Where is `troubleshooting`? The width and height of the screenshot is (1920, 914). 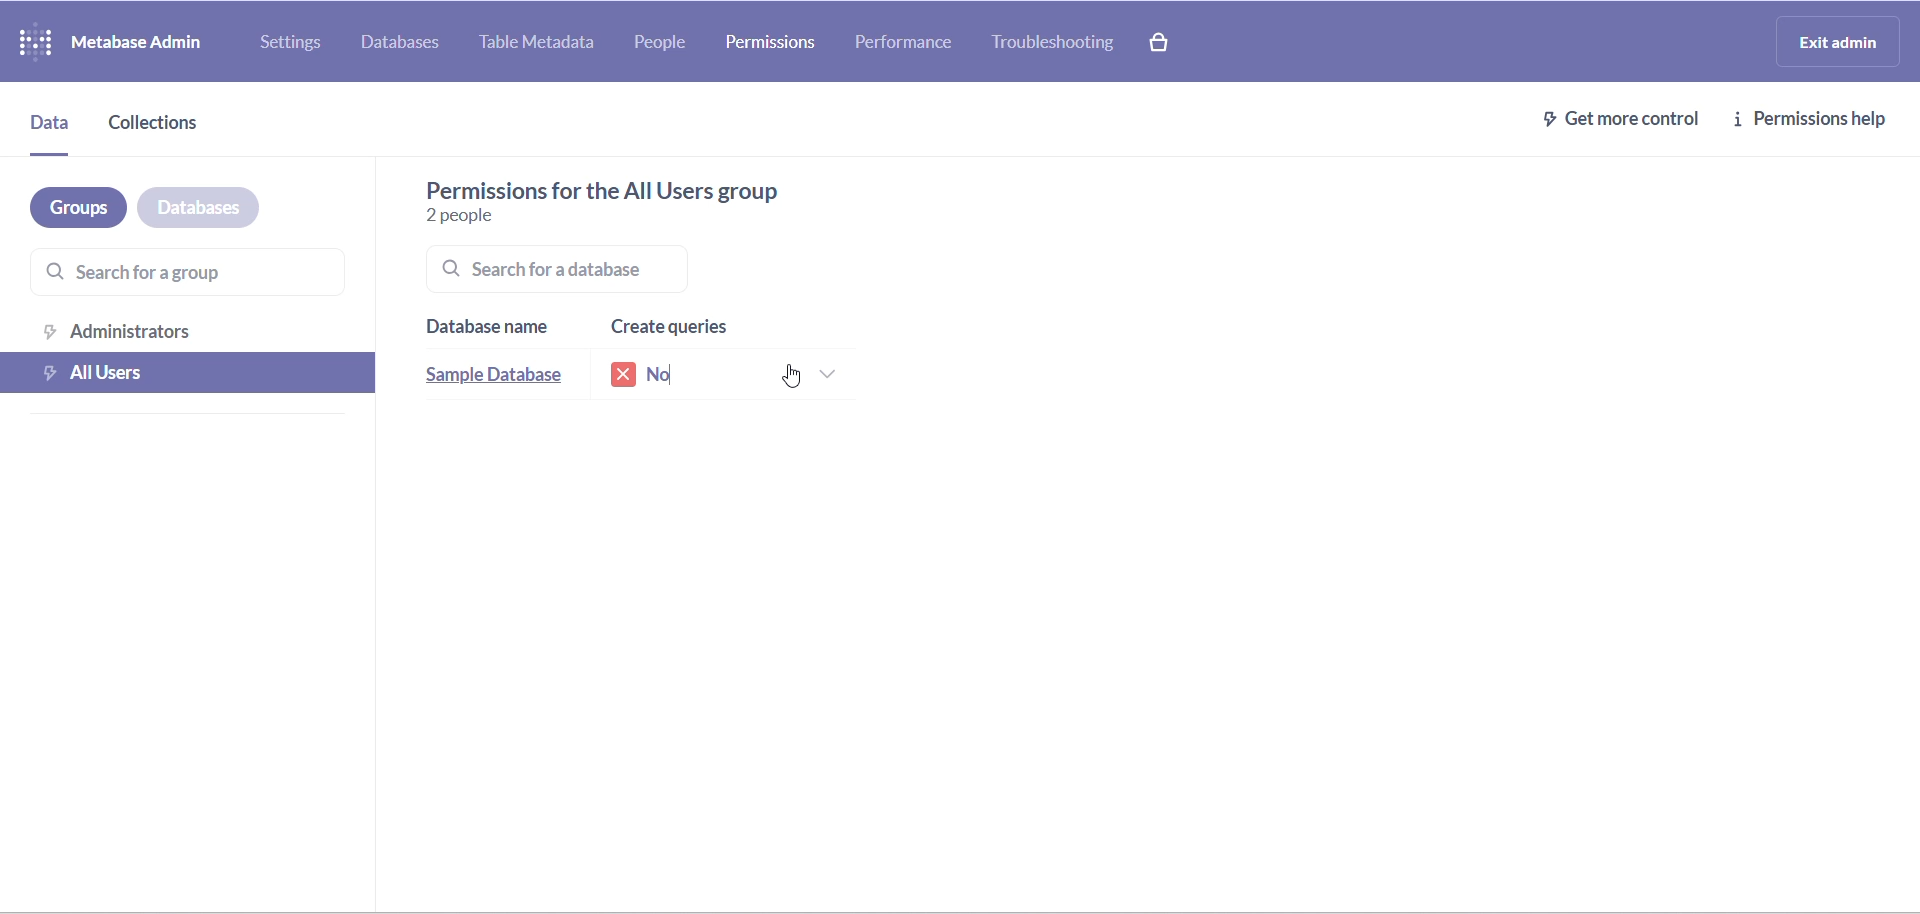
troubleshooting is located at coordinates (1063, 45).